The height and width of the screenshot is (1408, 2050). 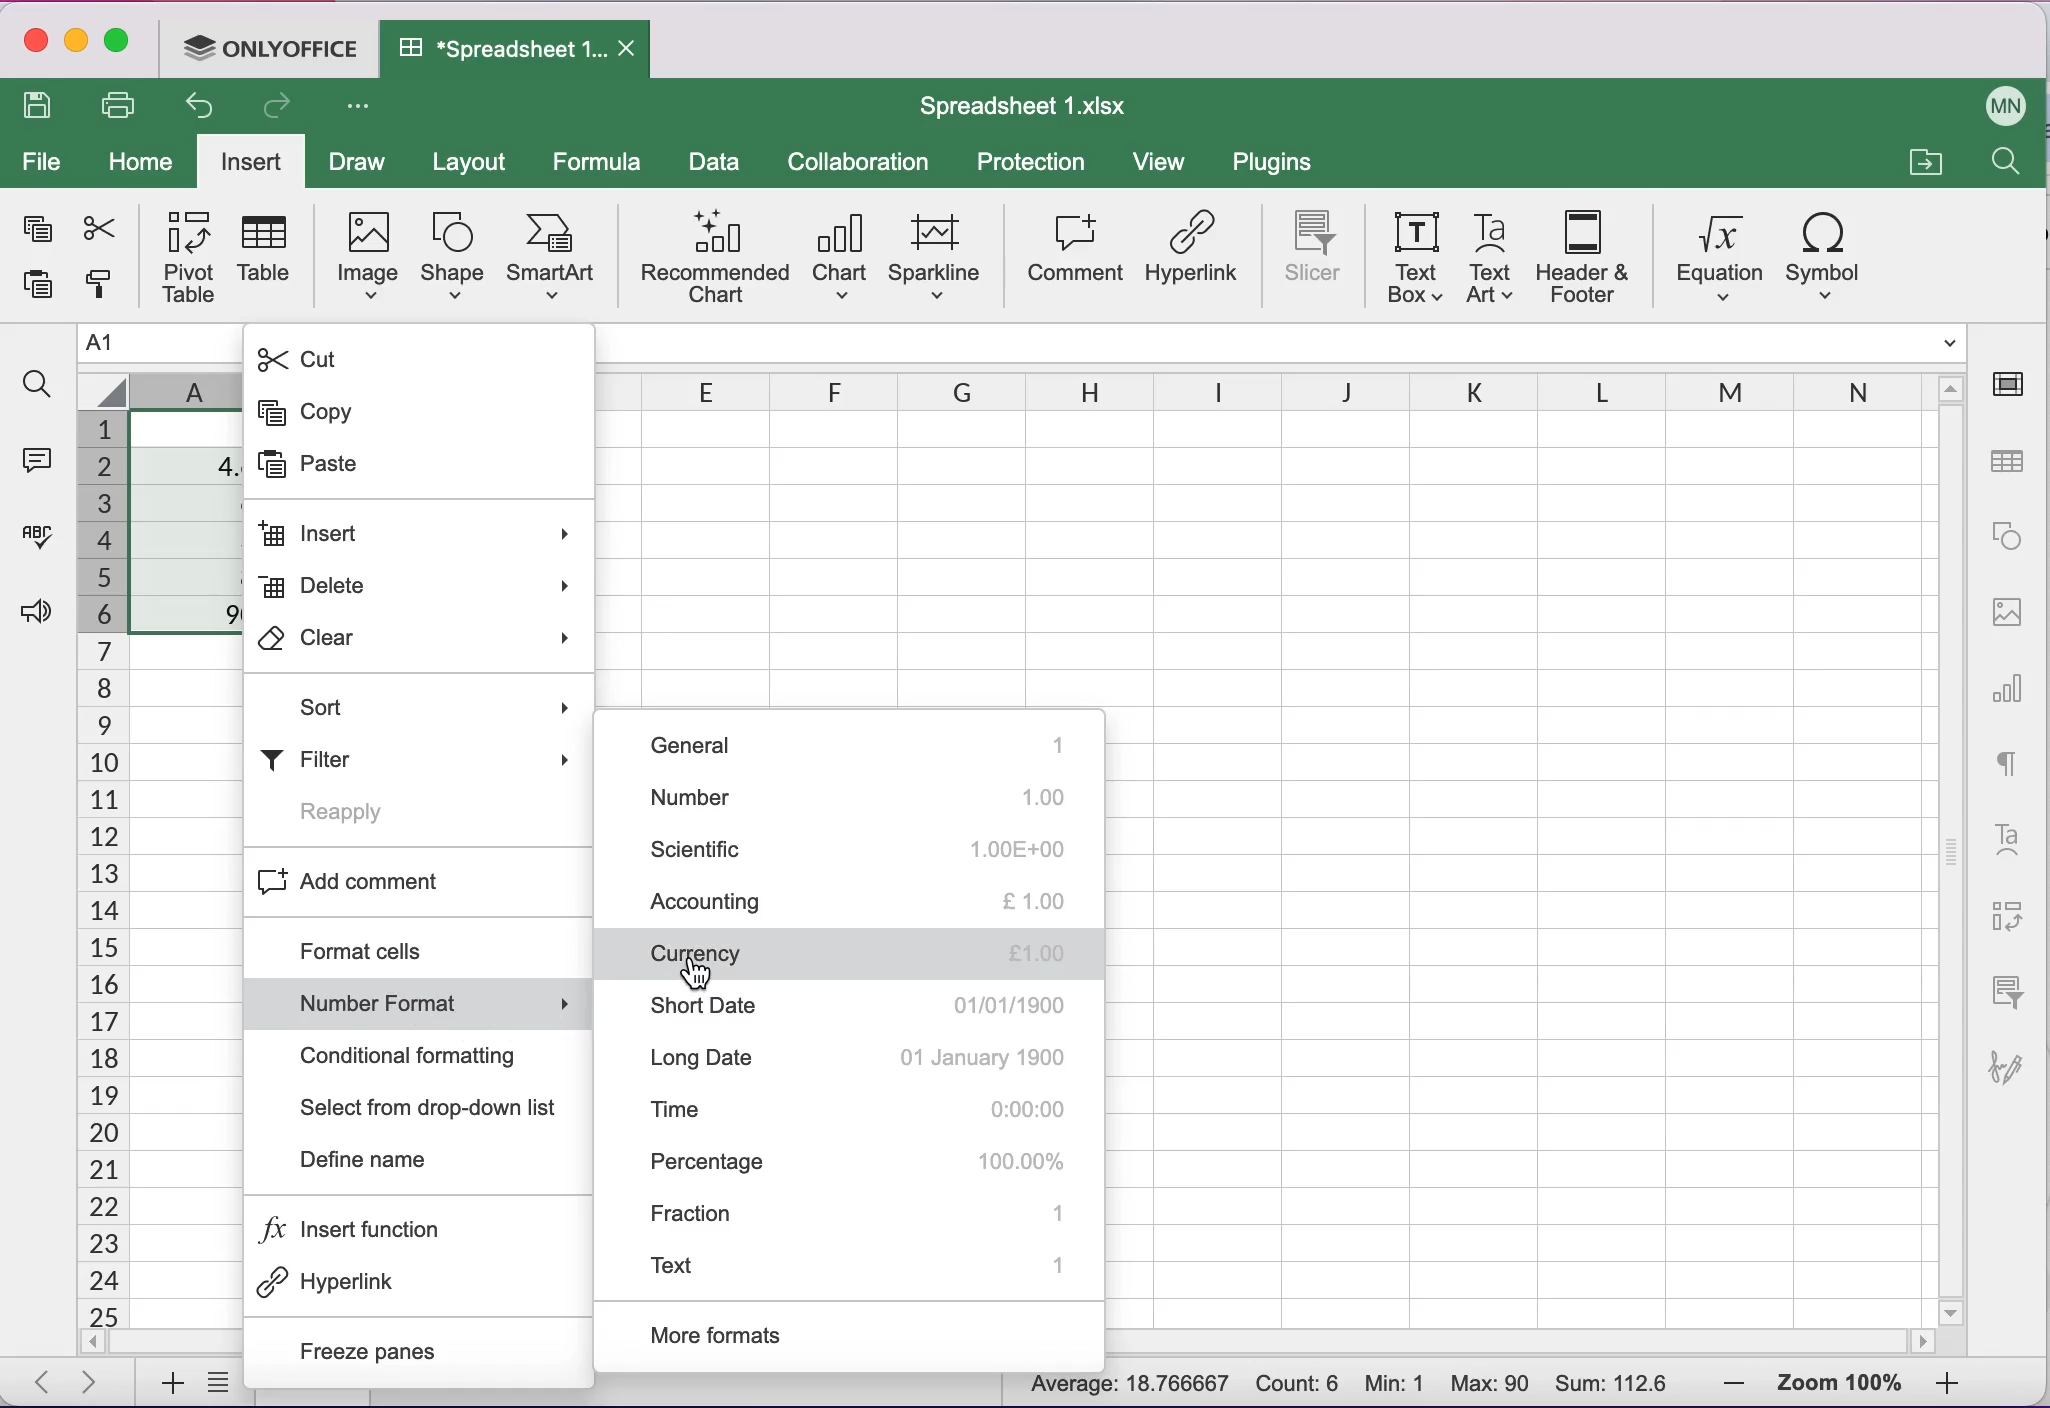 I want to click on Select from drop-down list, so click(x=432, y=1107).